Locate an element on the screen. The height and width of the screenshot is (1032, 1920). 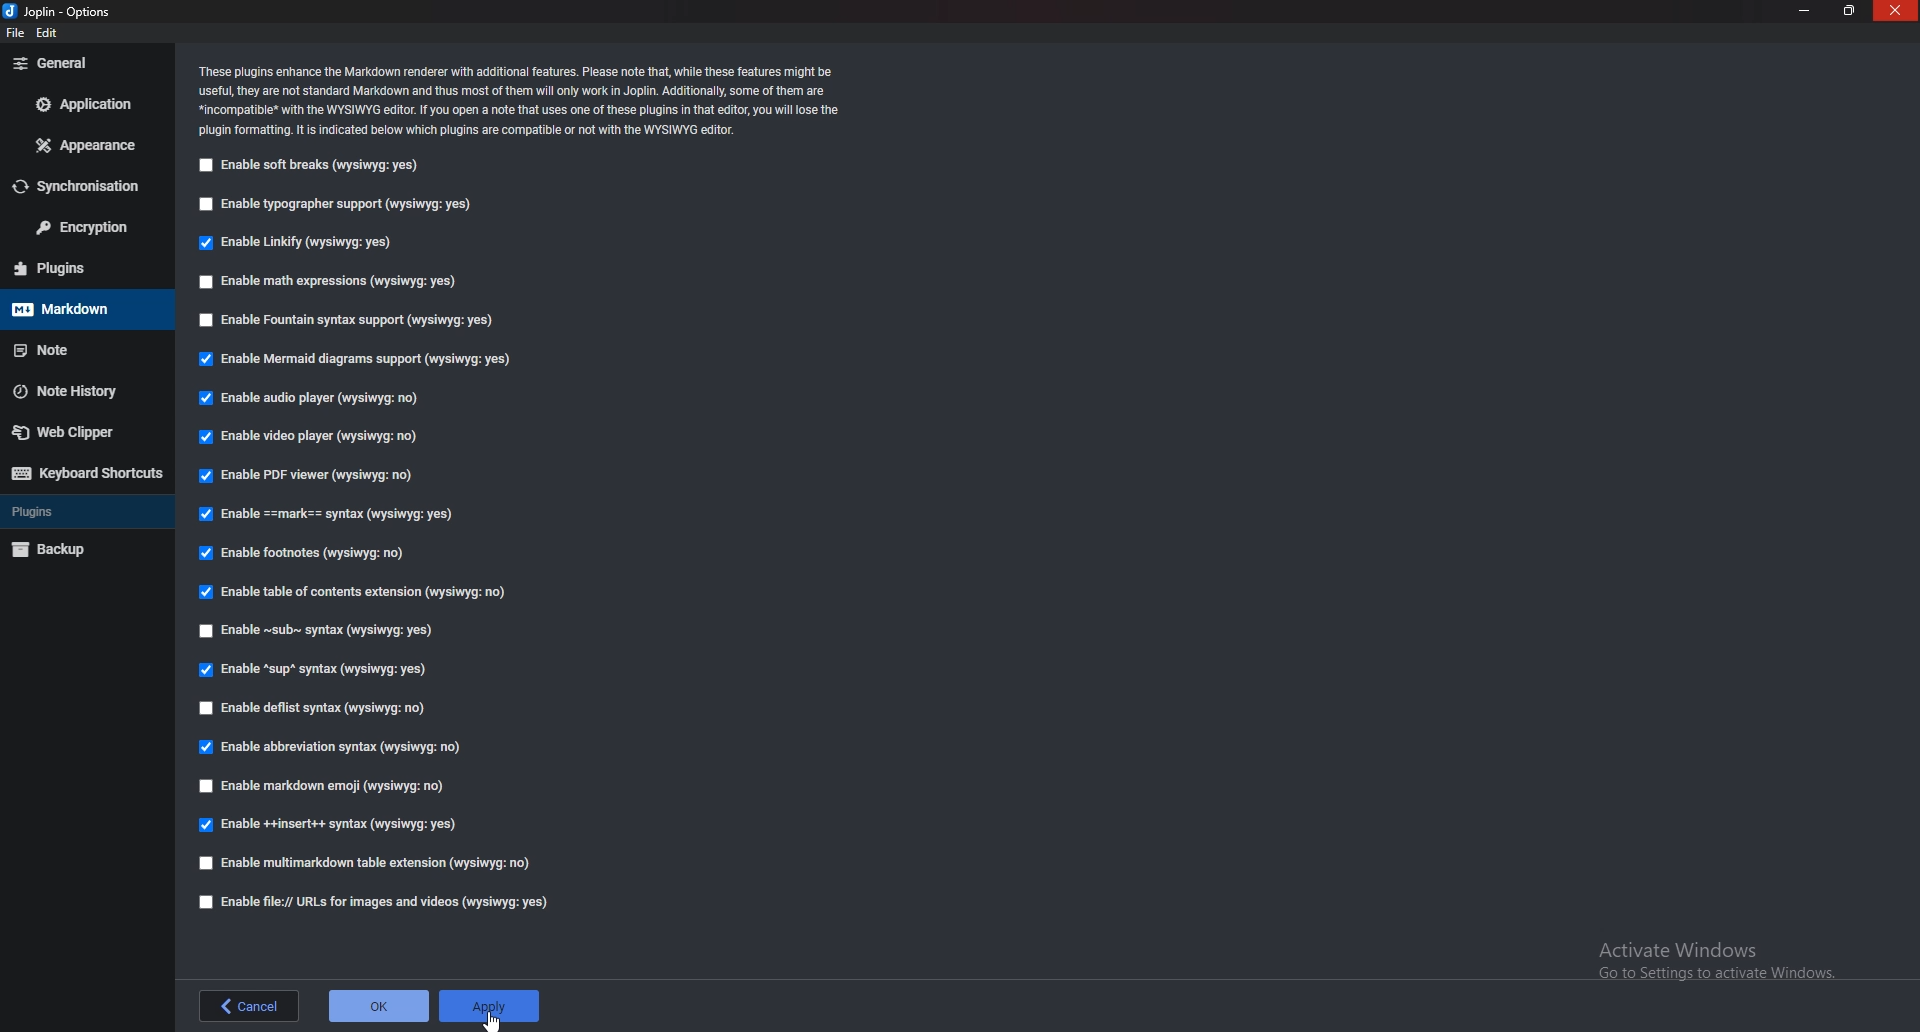
Activate windows pop up is located at coordinates (1720, 961).